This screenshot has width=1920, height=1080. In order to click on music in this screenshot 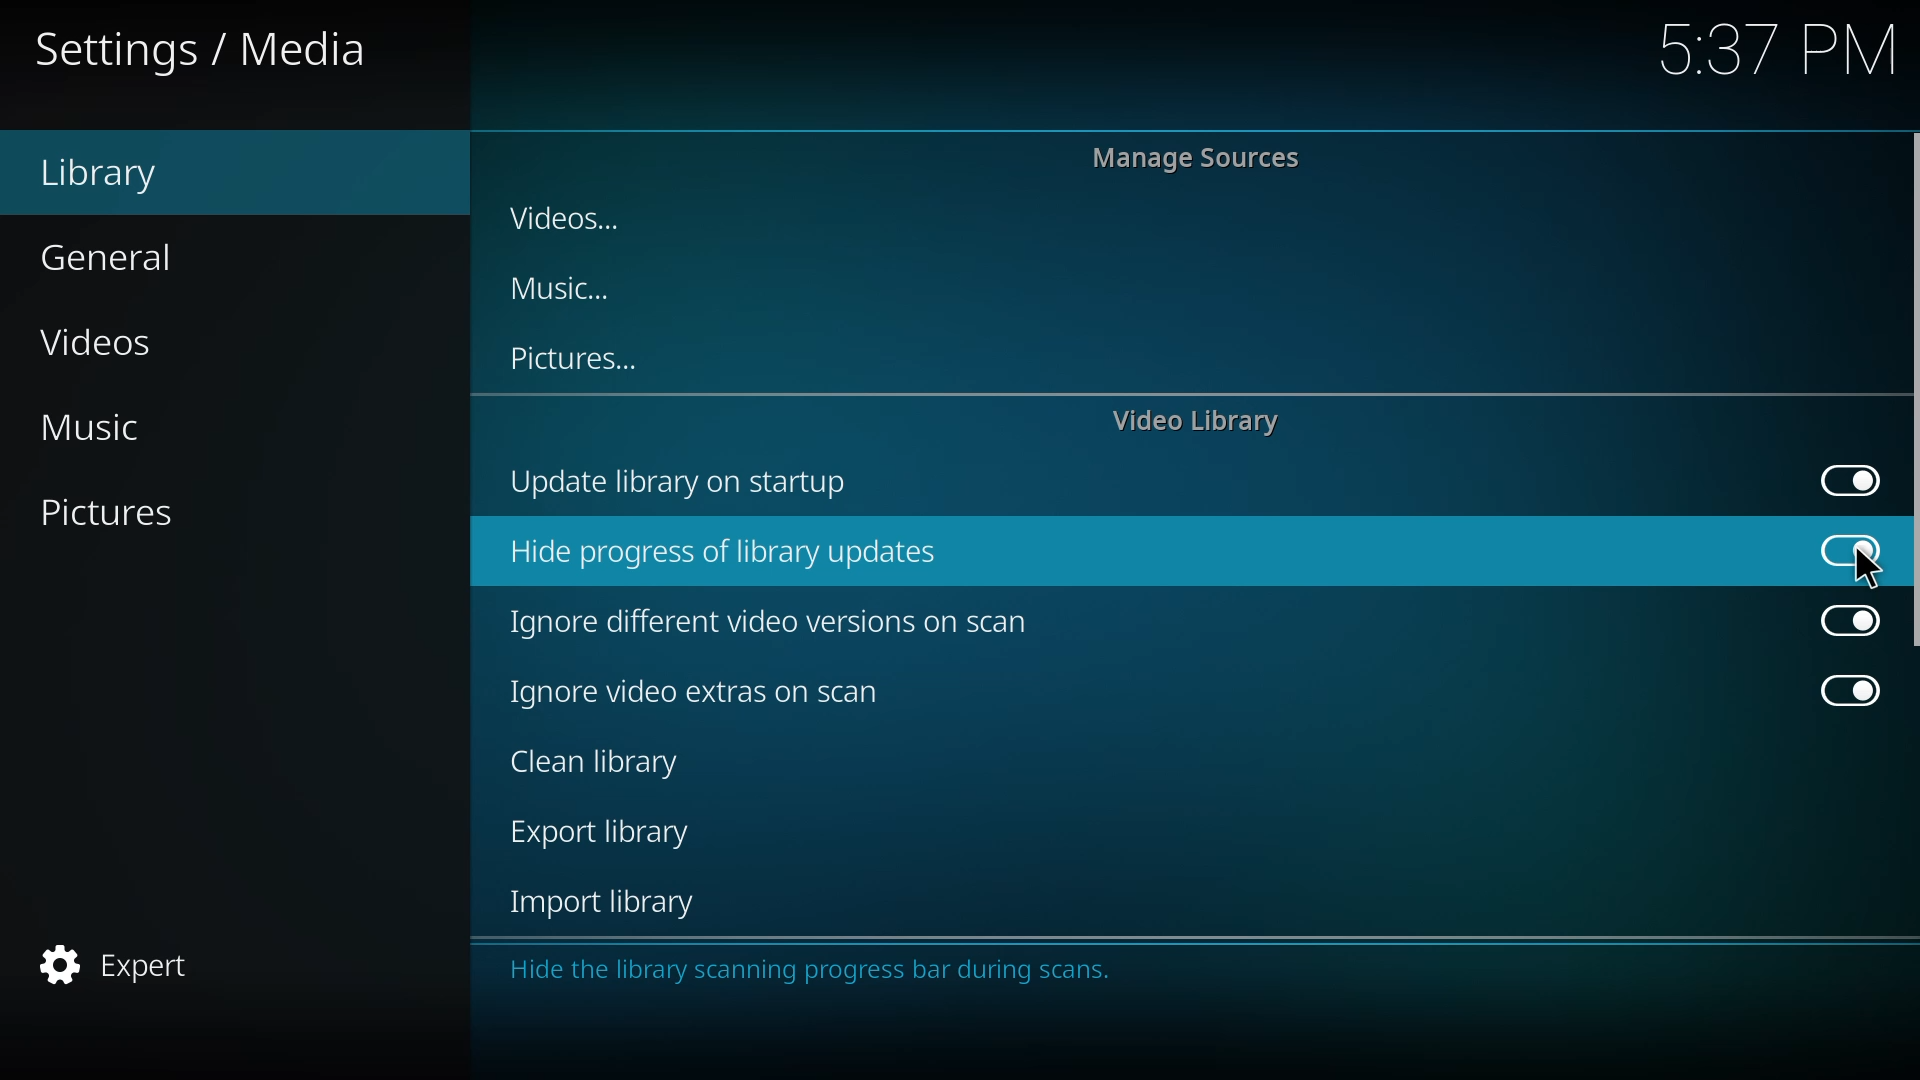, I will do `click(579, 289)`.